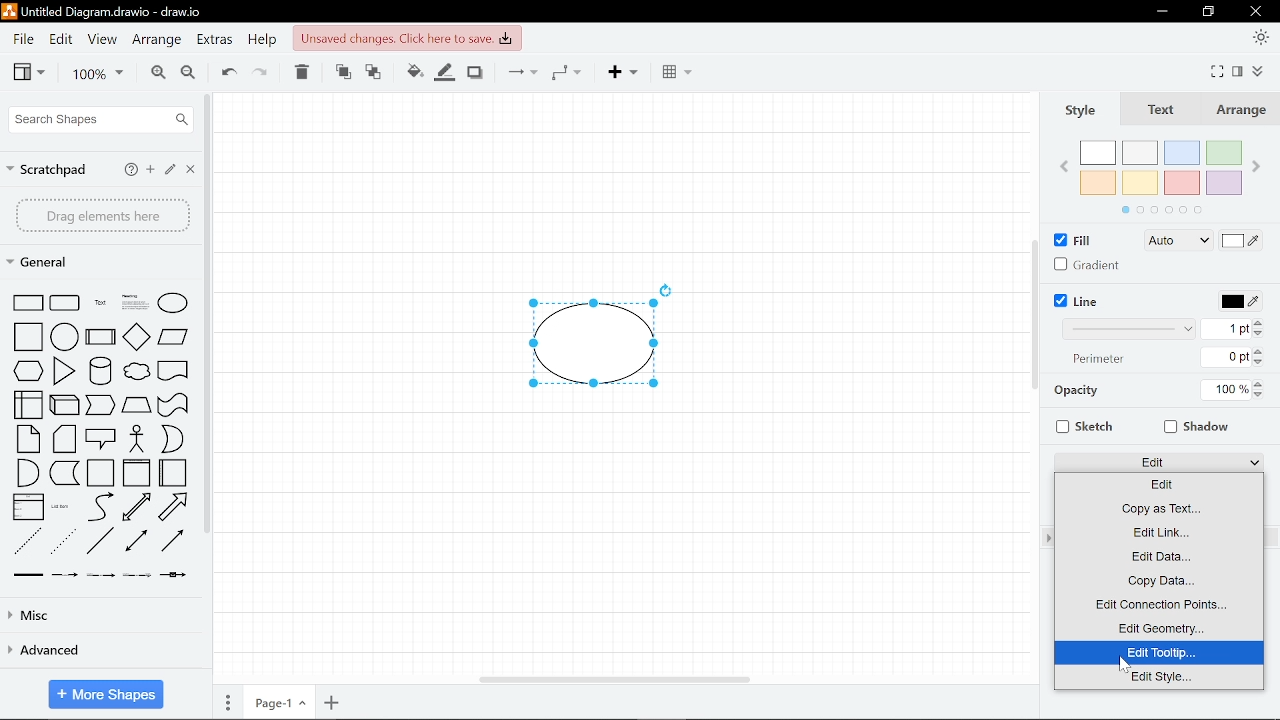 Image resolution: width=1280 pixels, height=720 pixels. I want to click on vertical container, so click(135, 473).